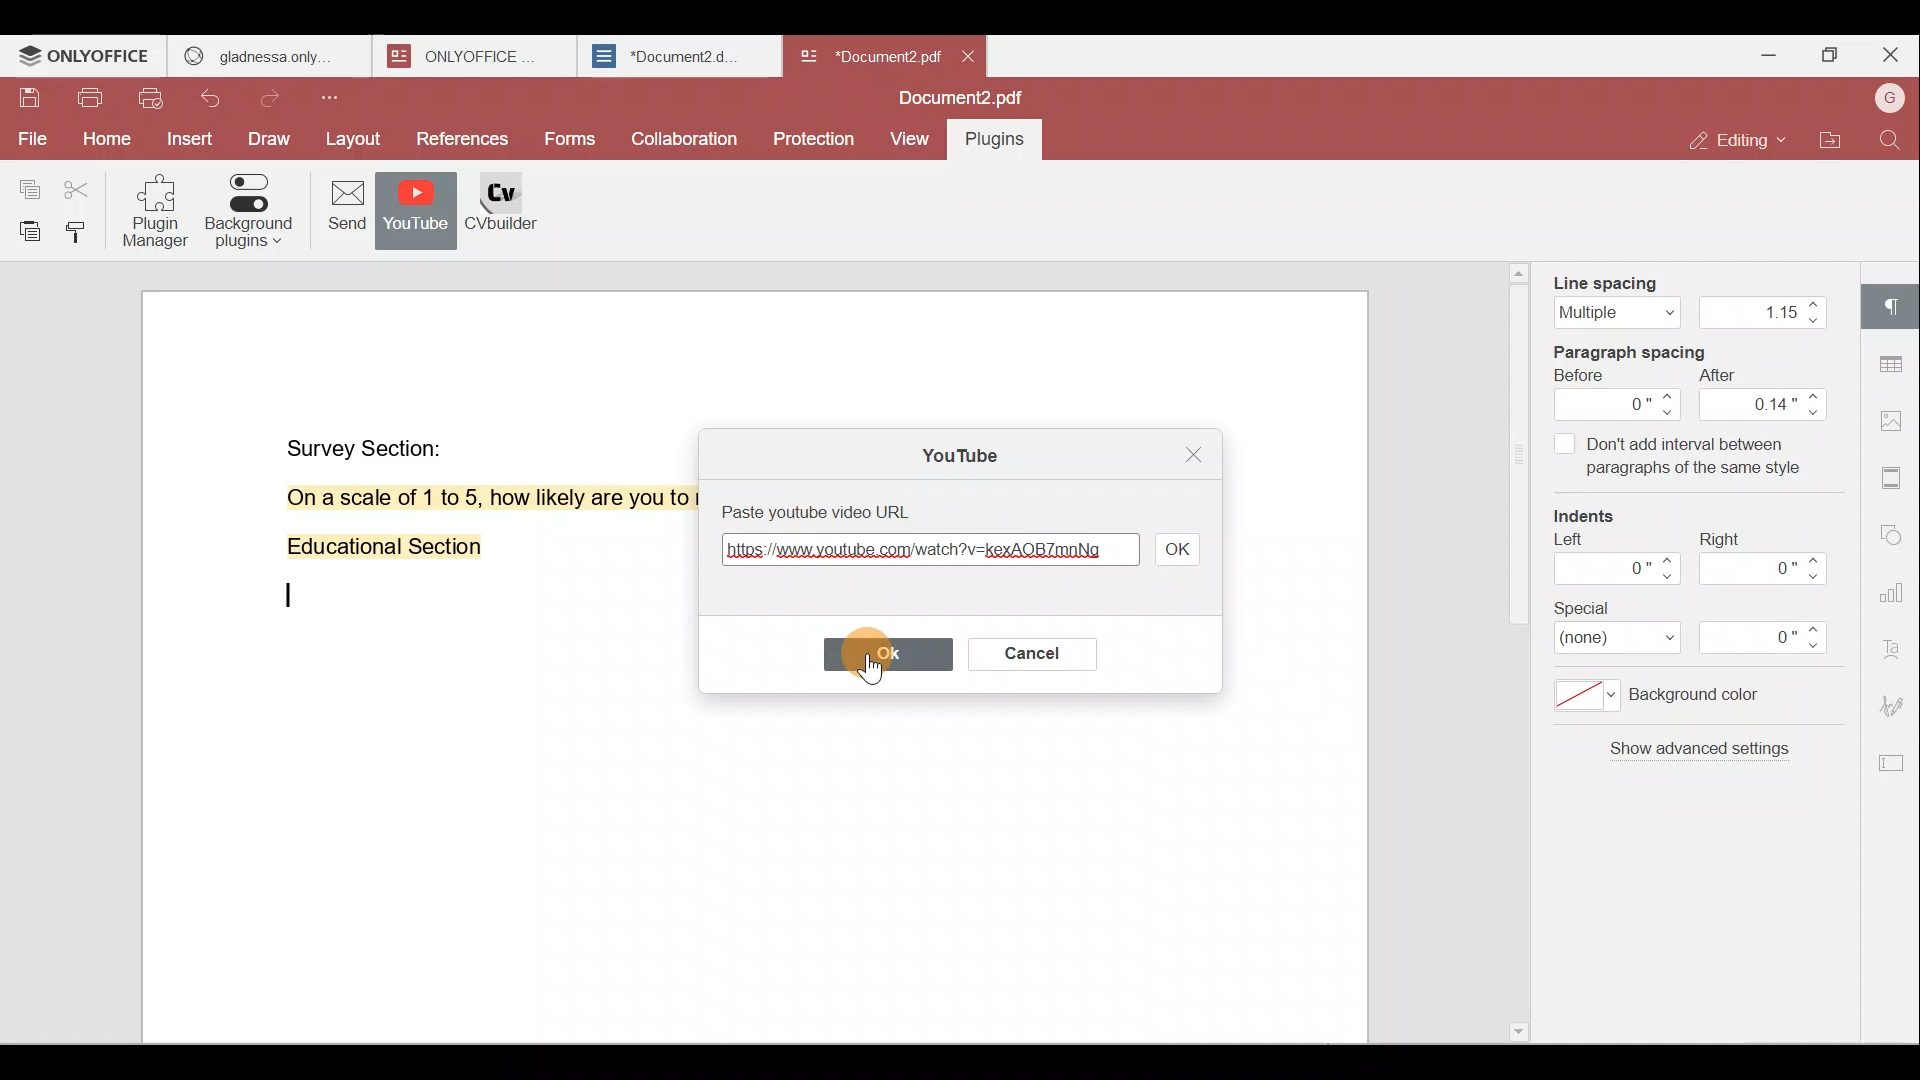  Describe the element at coordinates (1741, 140) in the screenshot. I see `Editing mode` at that location.